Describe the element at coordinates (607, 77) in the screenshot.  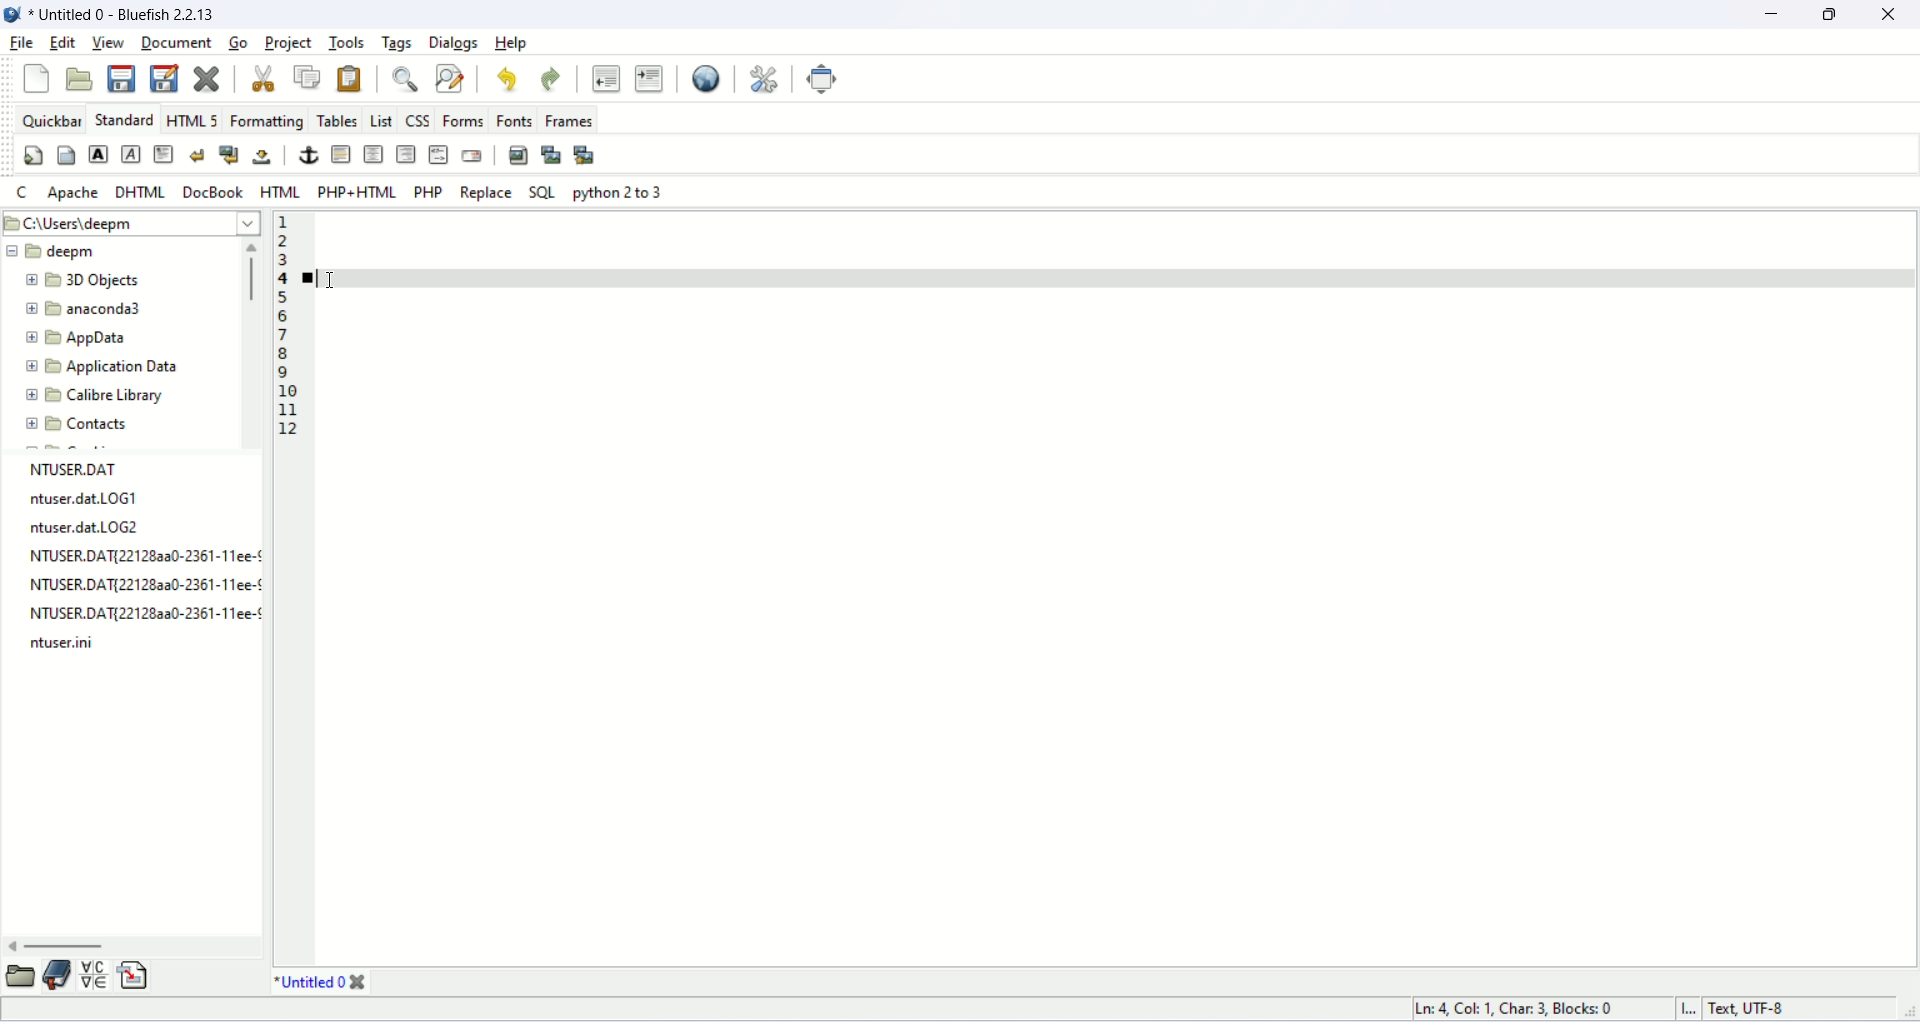
I see `unindent` at that location.